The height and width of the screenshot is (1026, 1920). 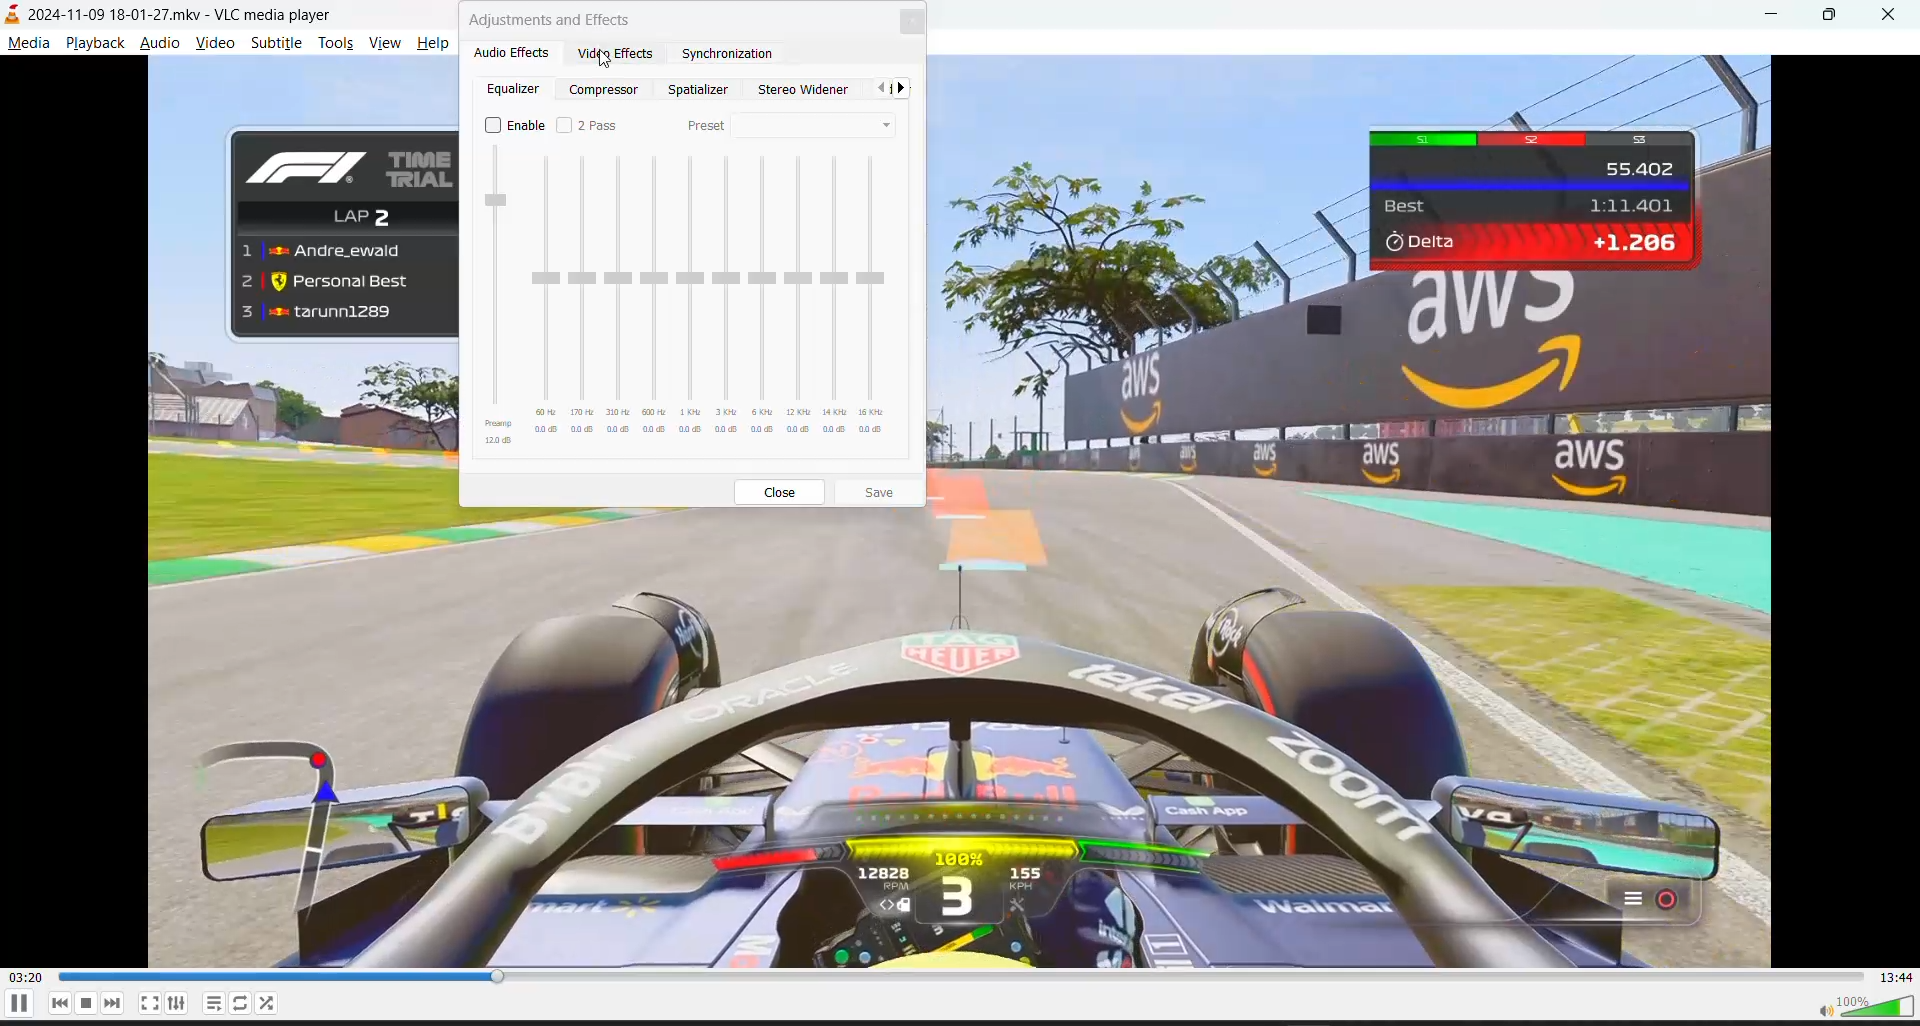 I want to click on close, so click(x=778, y=492).